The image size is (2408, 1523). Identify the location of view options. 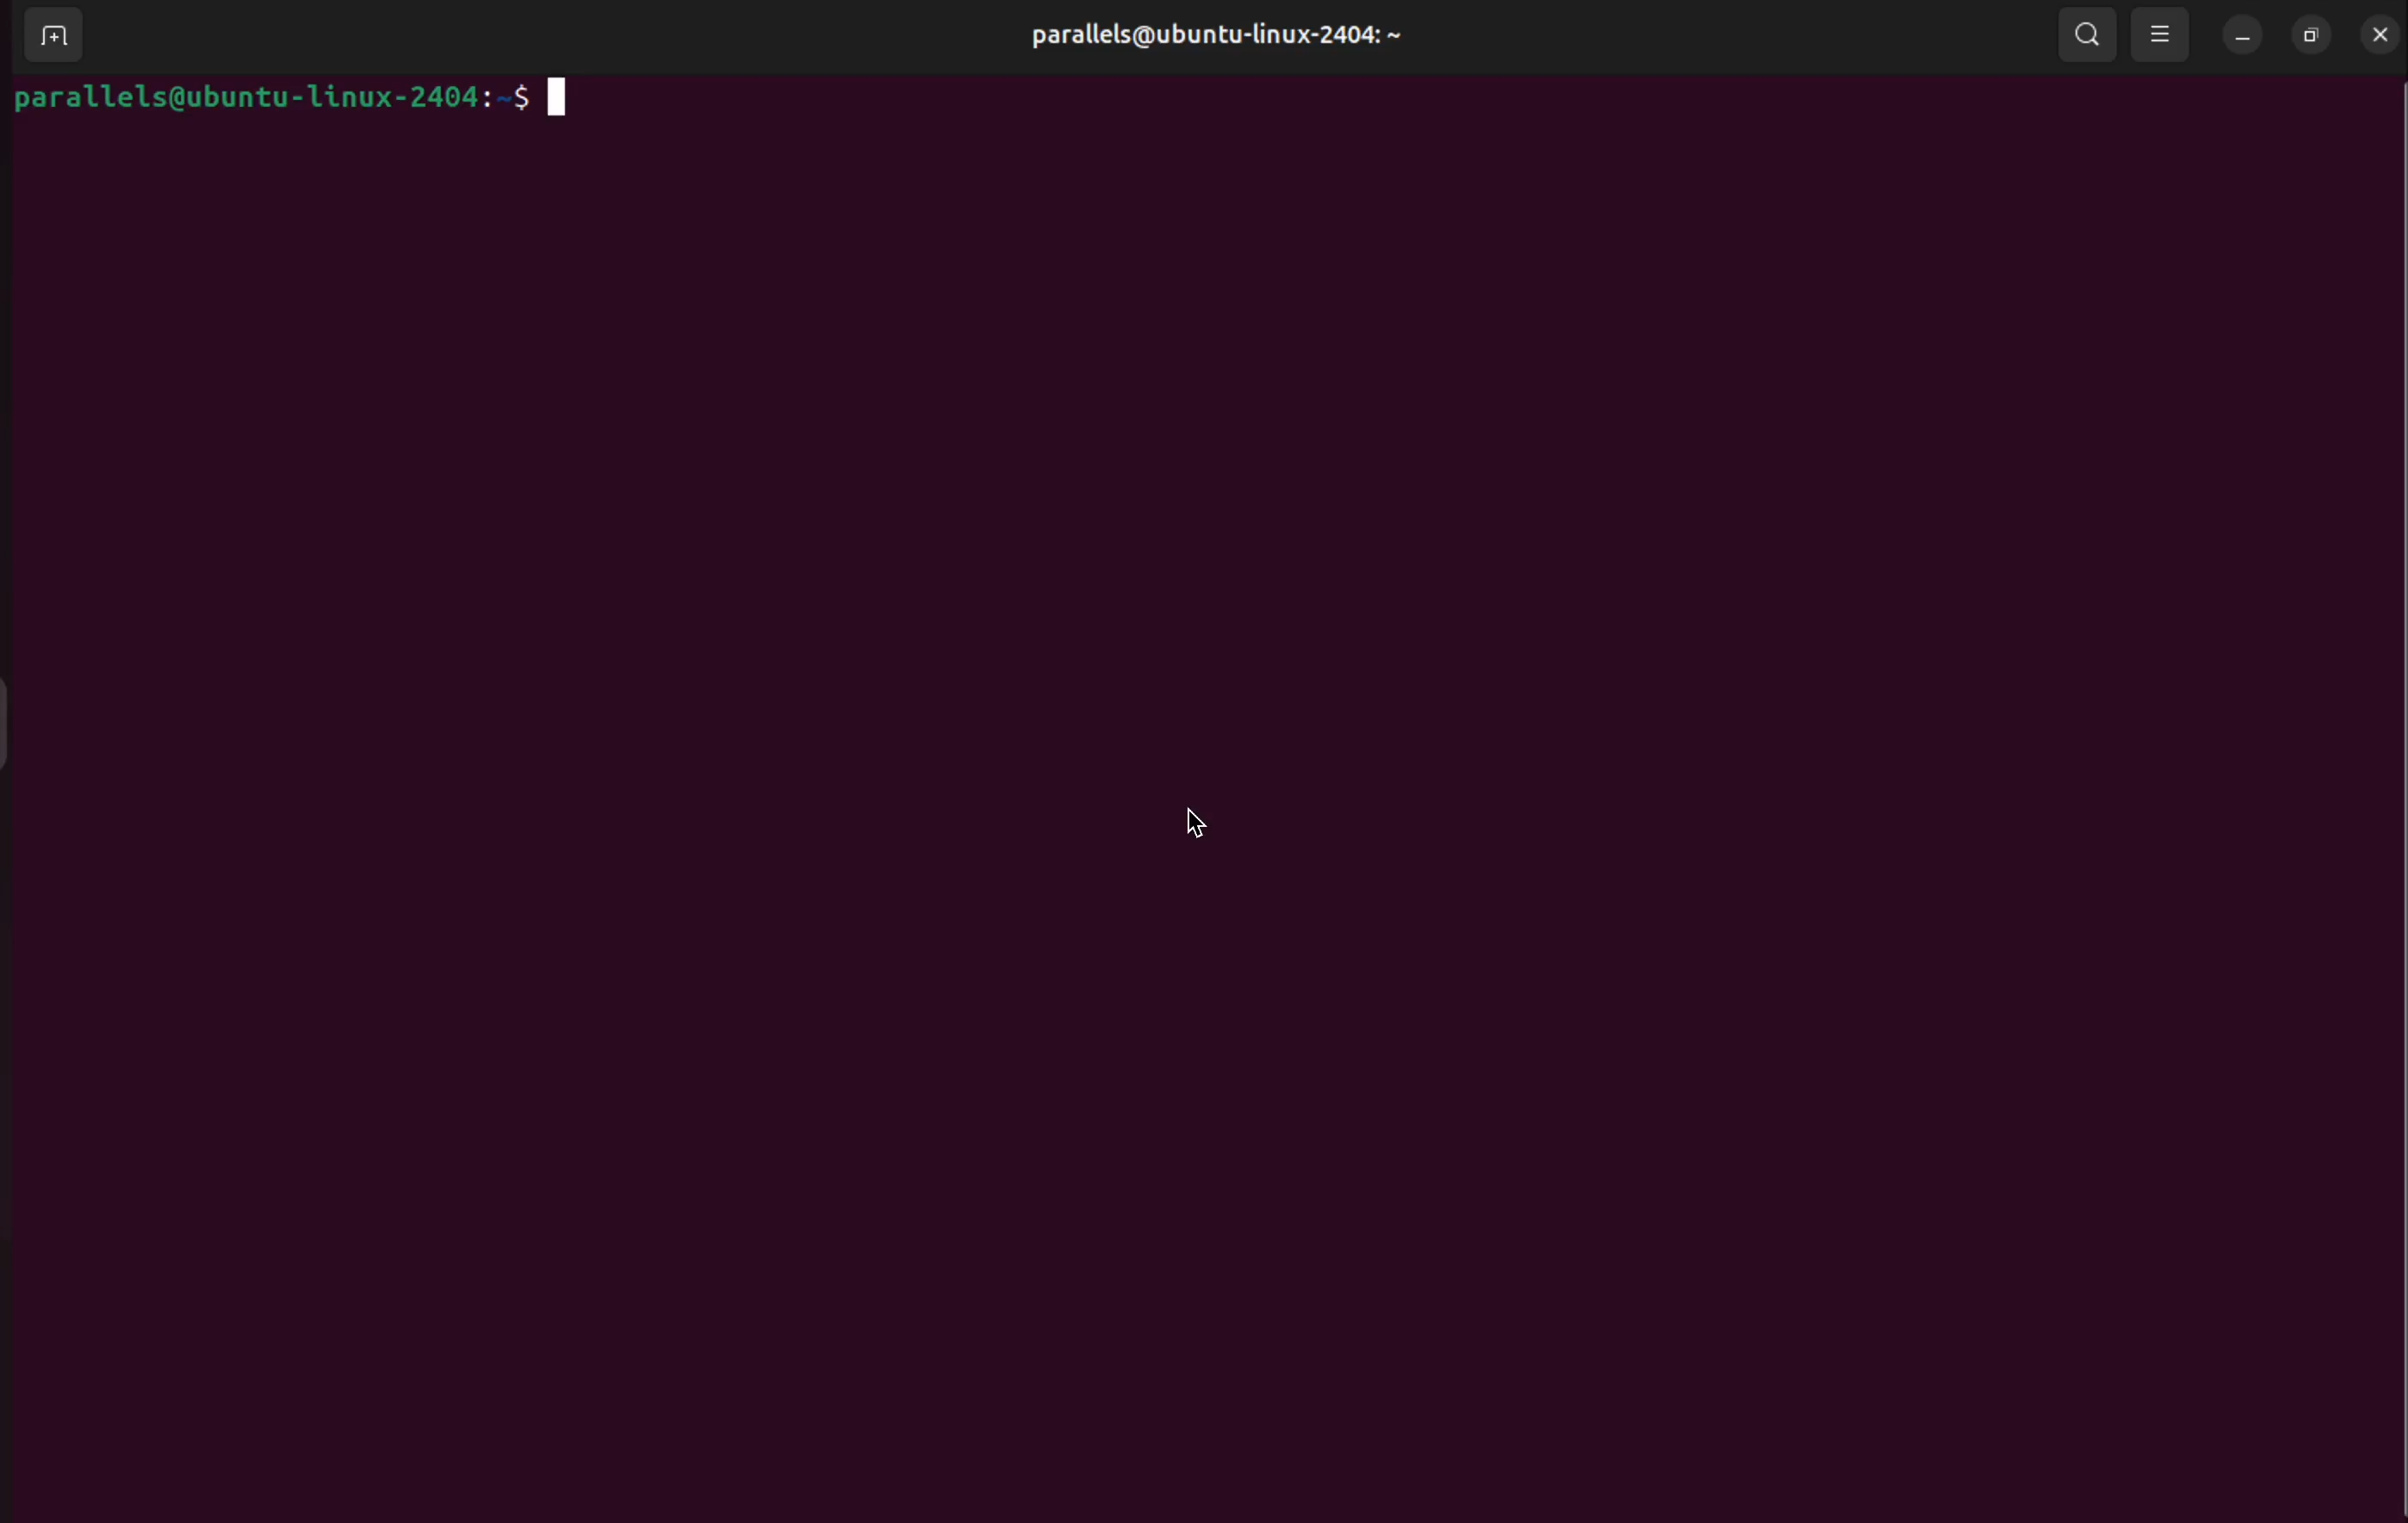
(2163, 34).